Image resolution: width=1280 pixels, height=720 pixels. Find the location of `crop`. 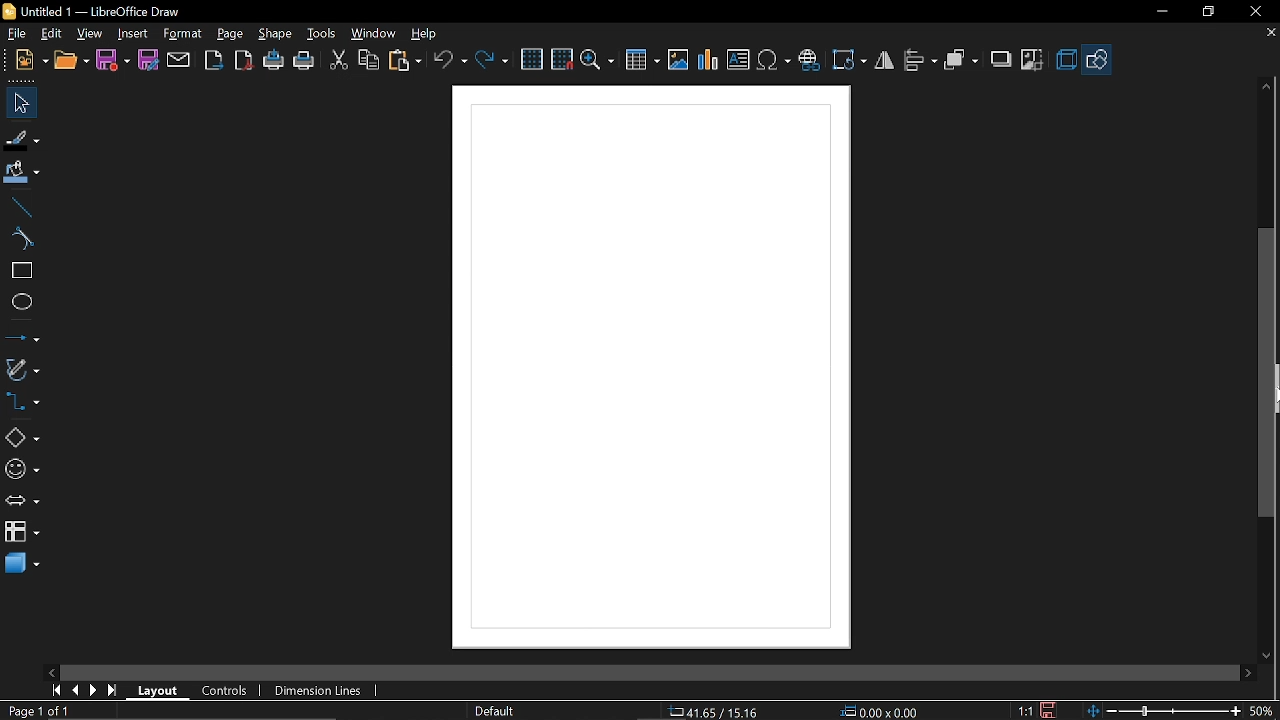

crop is located at coordinates (1034, 63).